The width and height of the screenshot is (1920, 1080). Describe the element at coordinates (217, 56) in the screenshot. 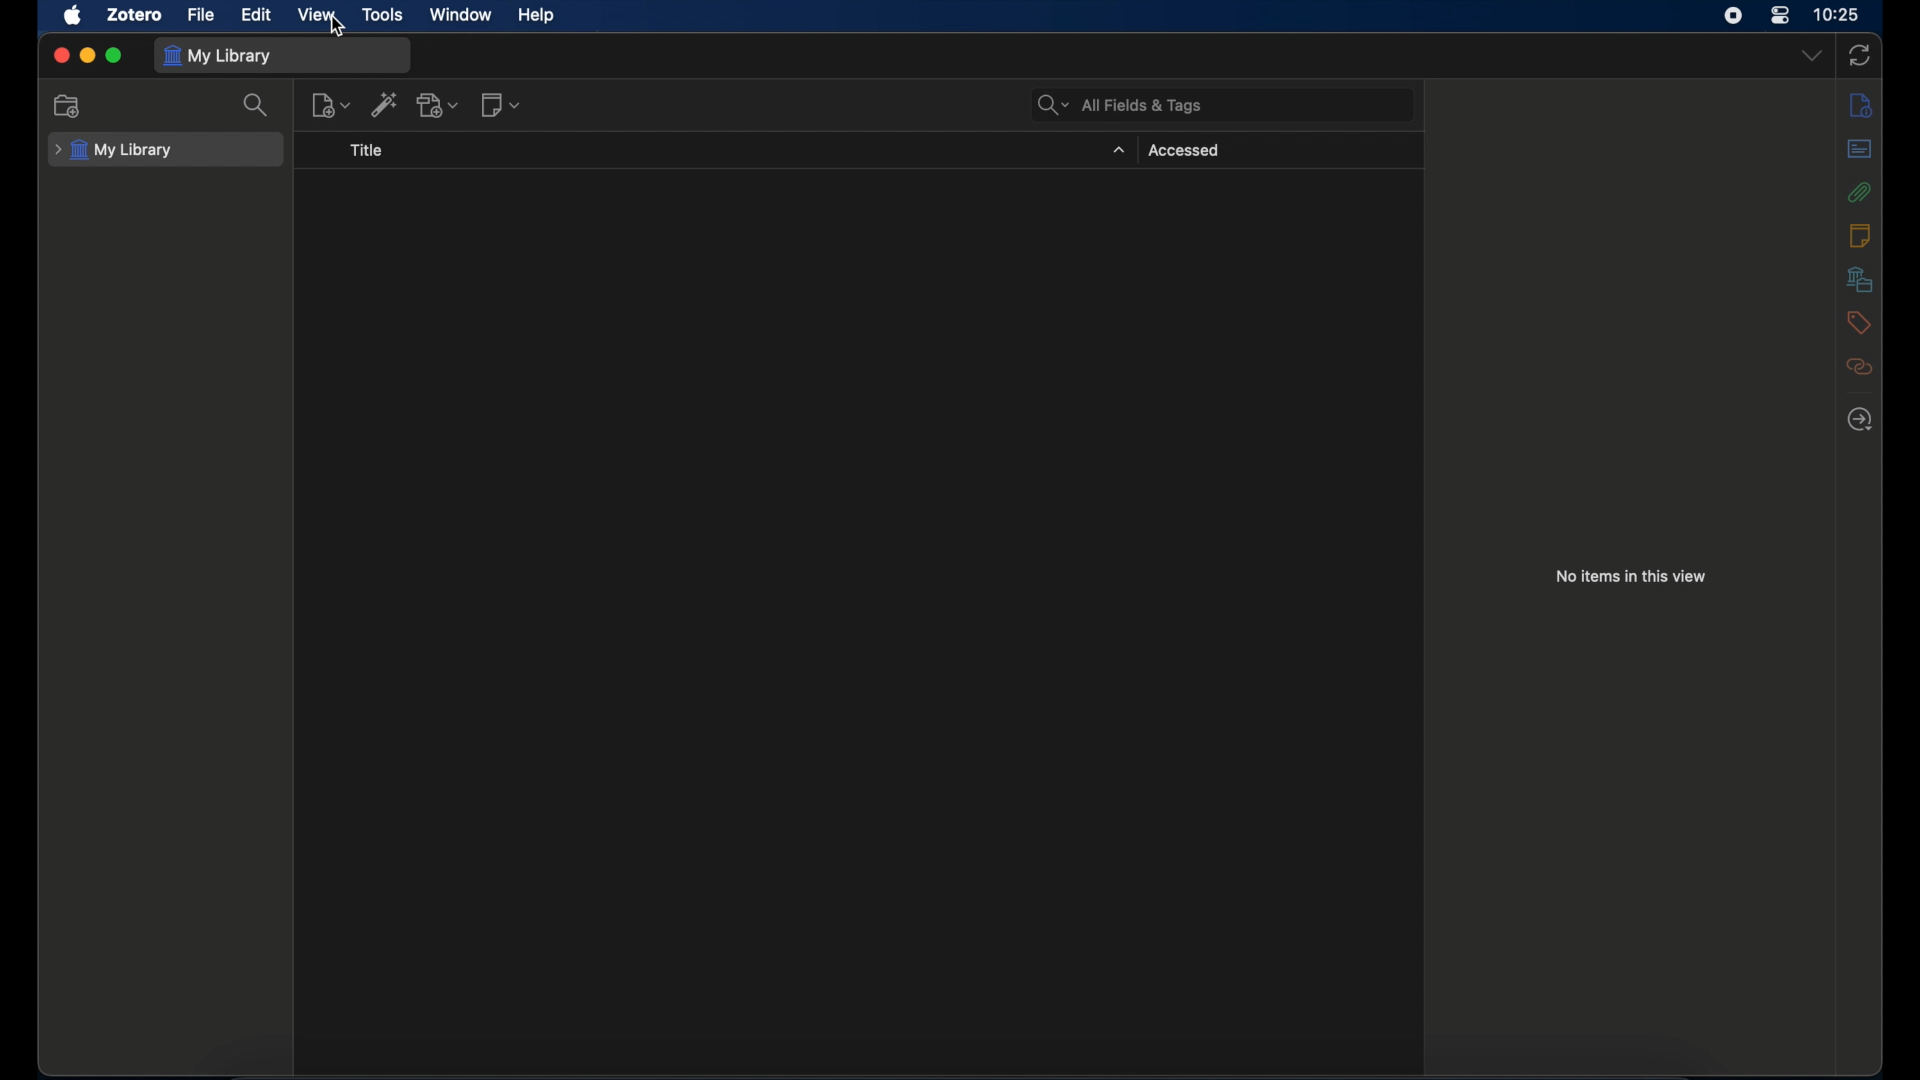

I see `my library` at that location.